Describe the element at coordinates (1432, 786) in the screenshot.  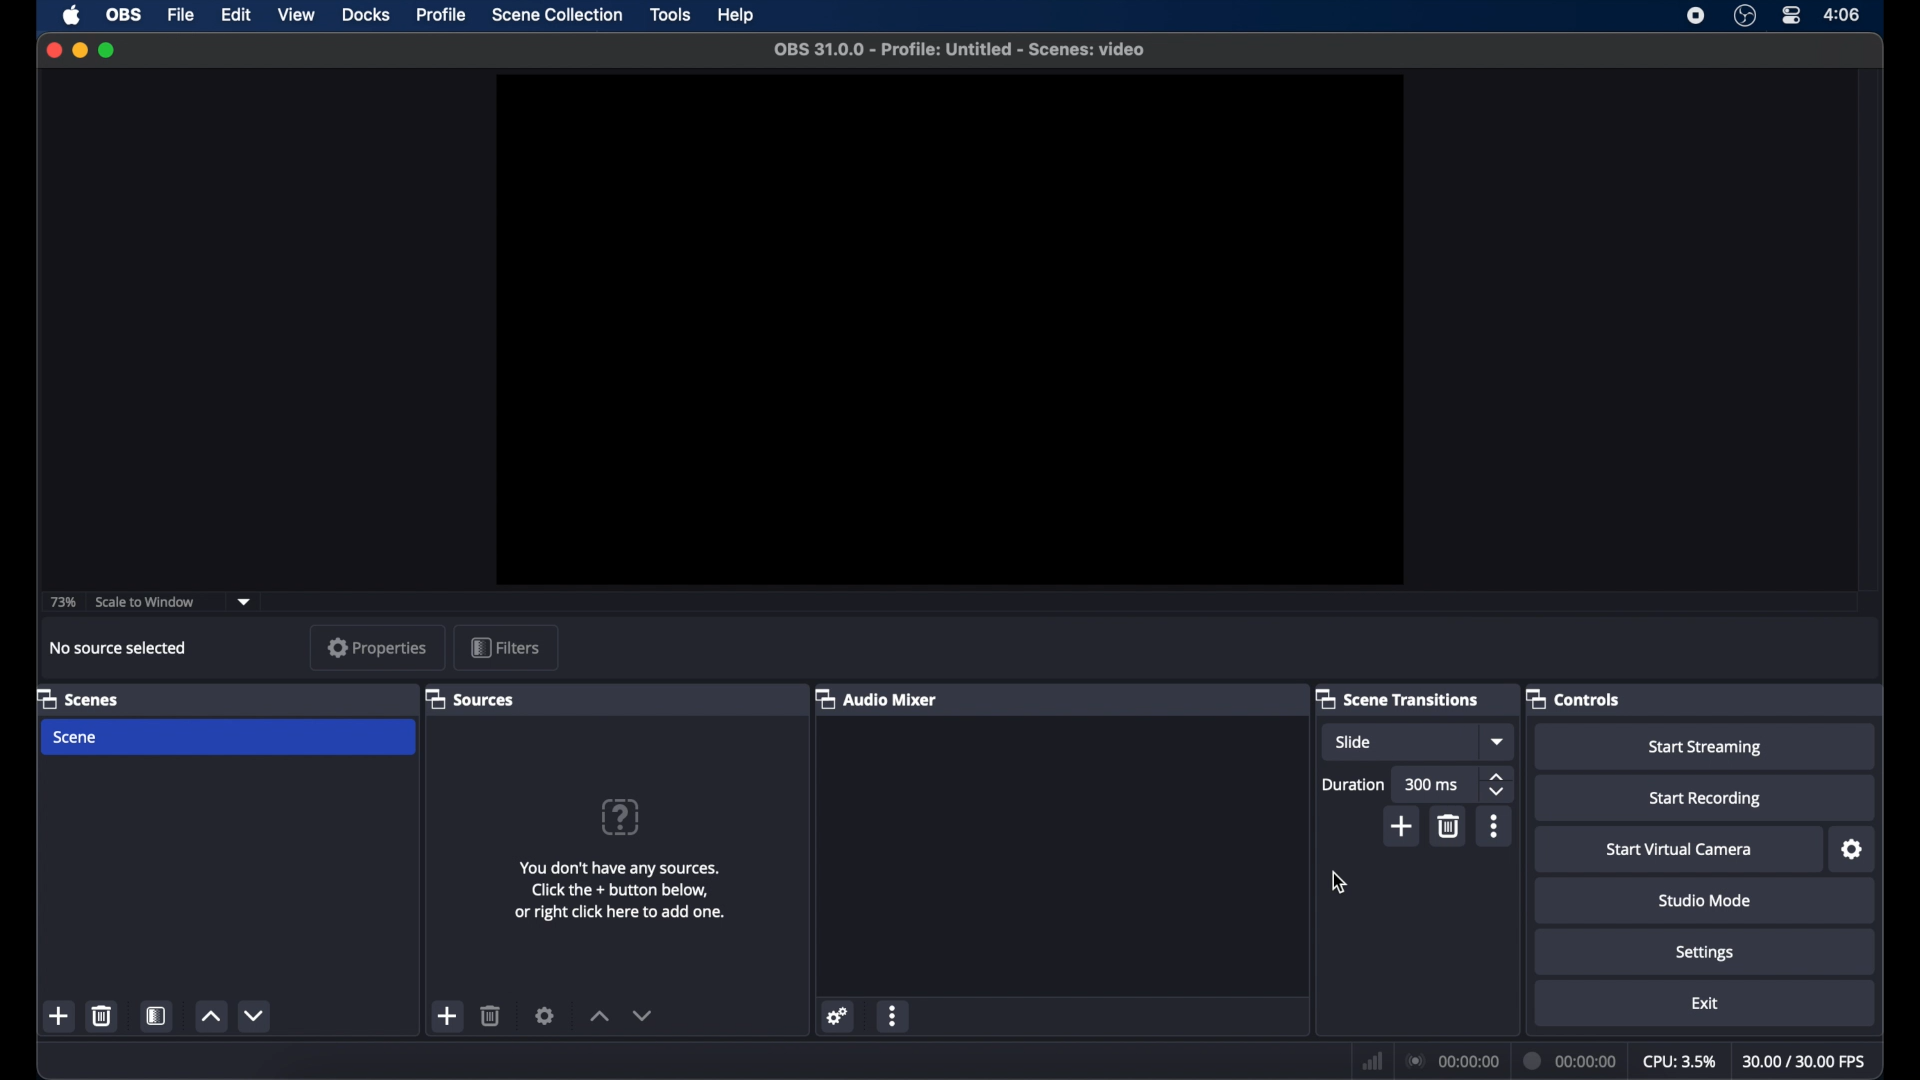
I see `300 ms` at that location.